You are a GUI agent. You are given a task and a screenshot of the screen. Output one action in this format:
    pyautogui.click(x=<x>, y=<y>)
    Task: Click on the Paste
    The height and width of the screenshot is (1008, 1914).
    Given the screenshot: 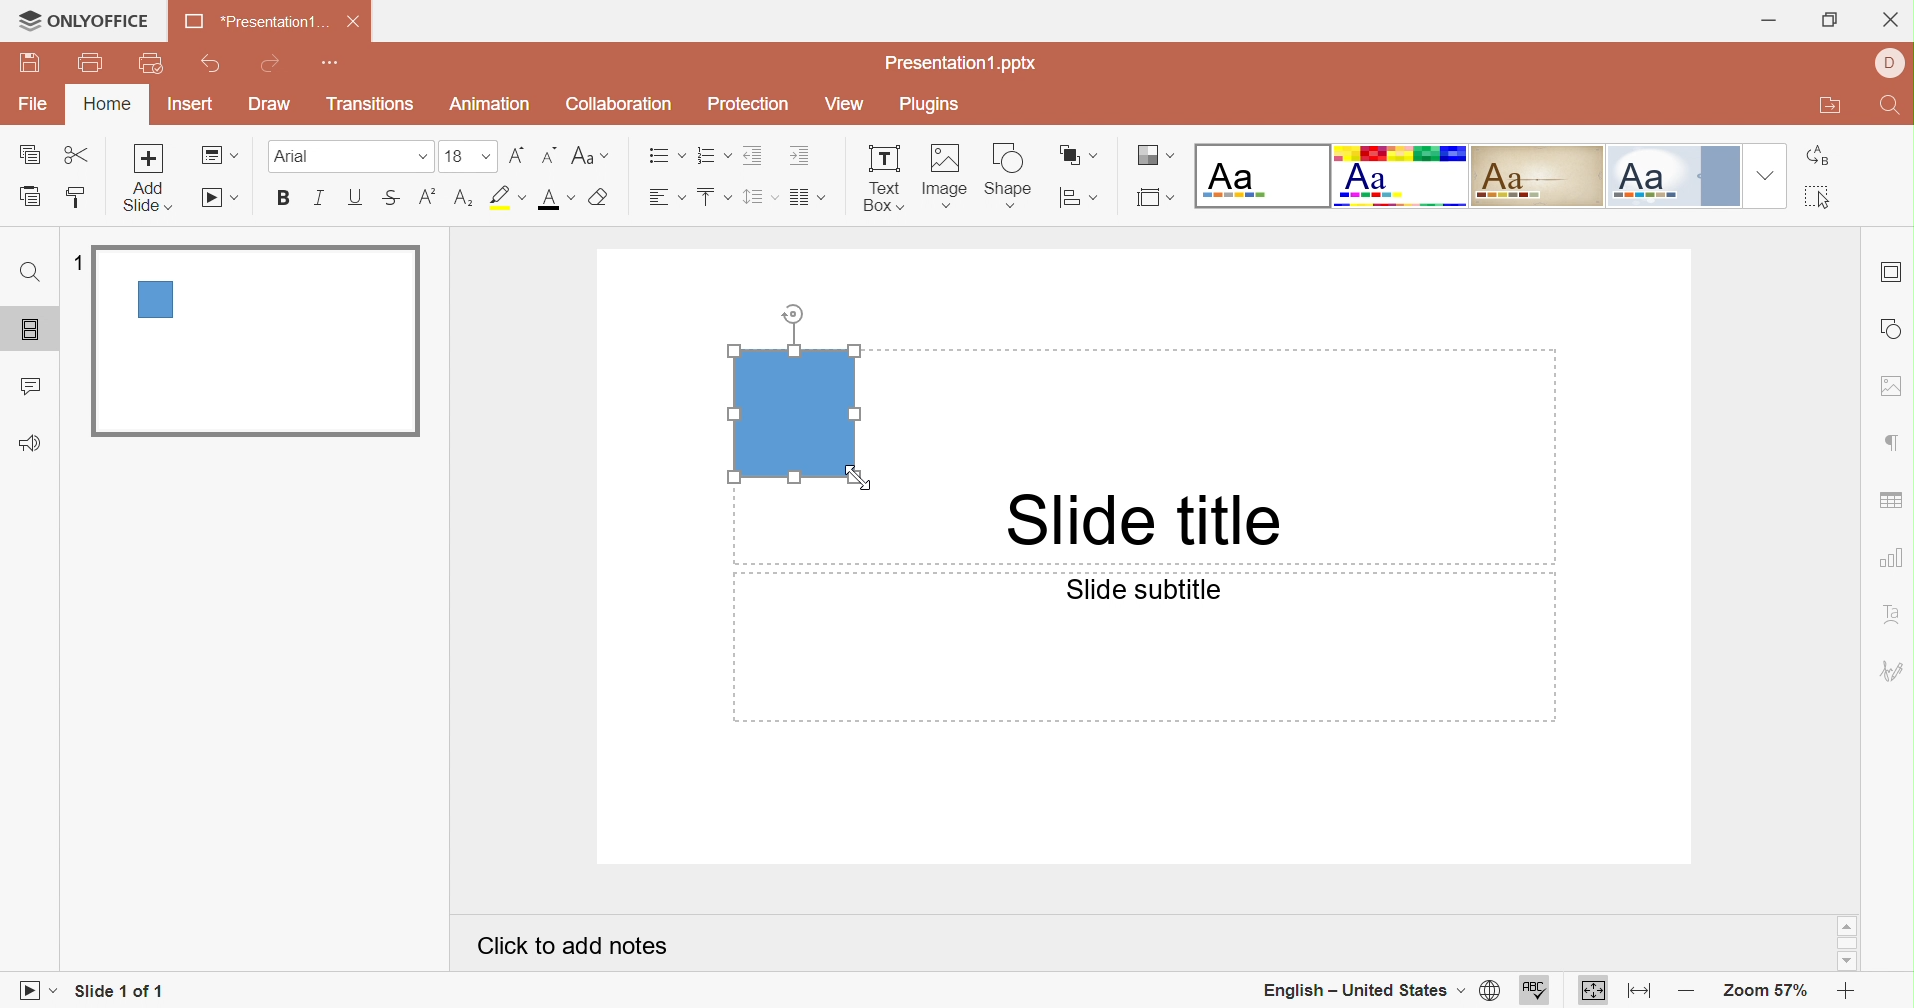 What is the action you would take?
    pyautogui.click(x=30, y=196)
    